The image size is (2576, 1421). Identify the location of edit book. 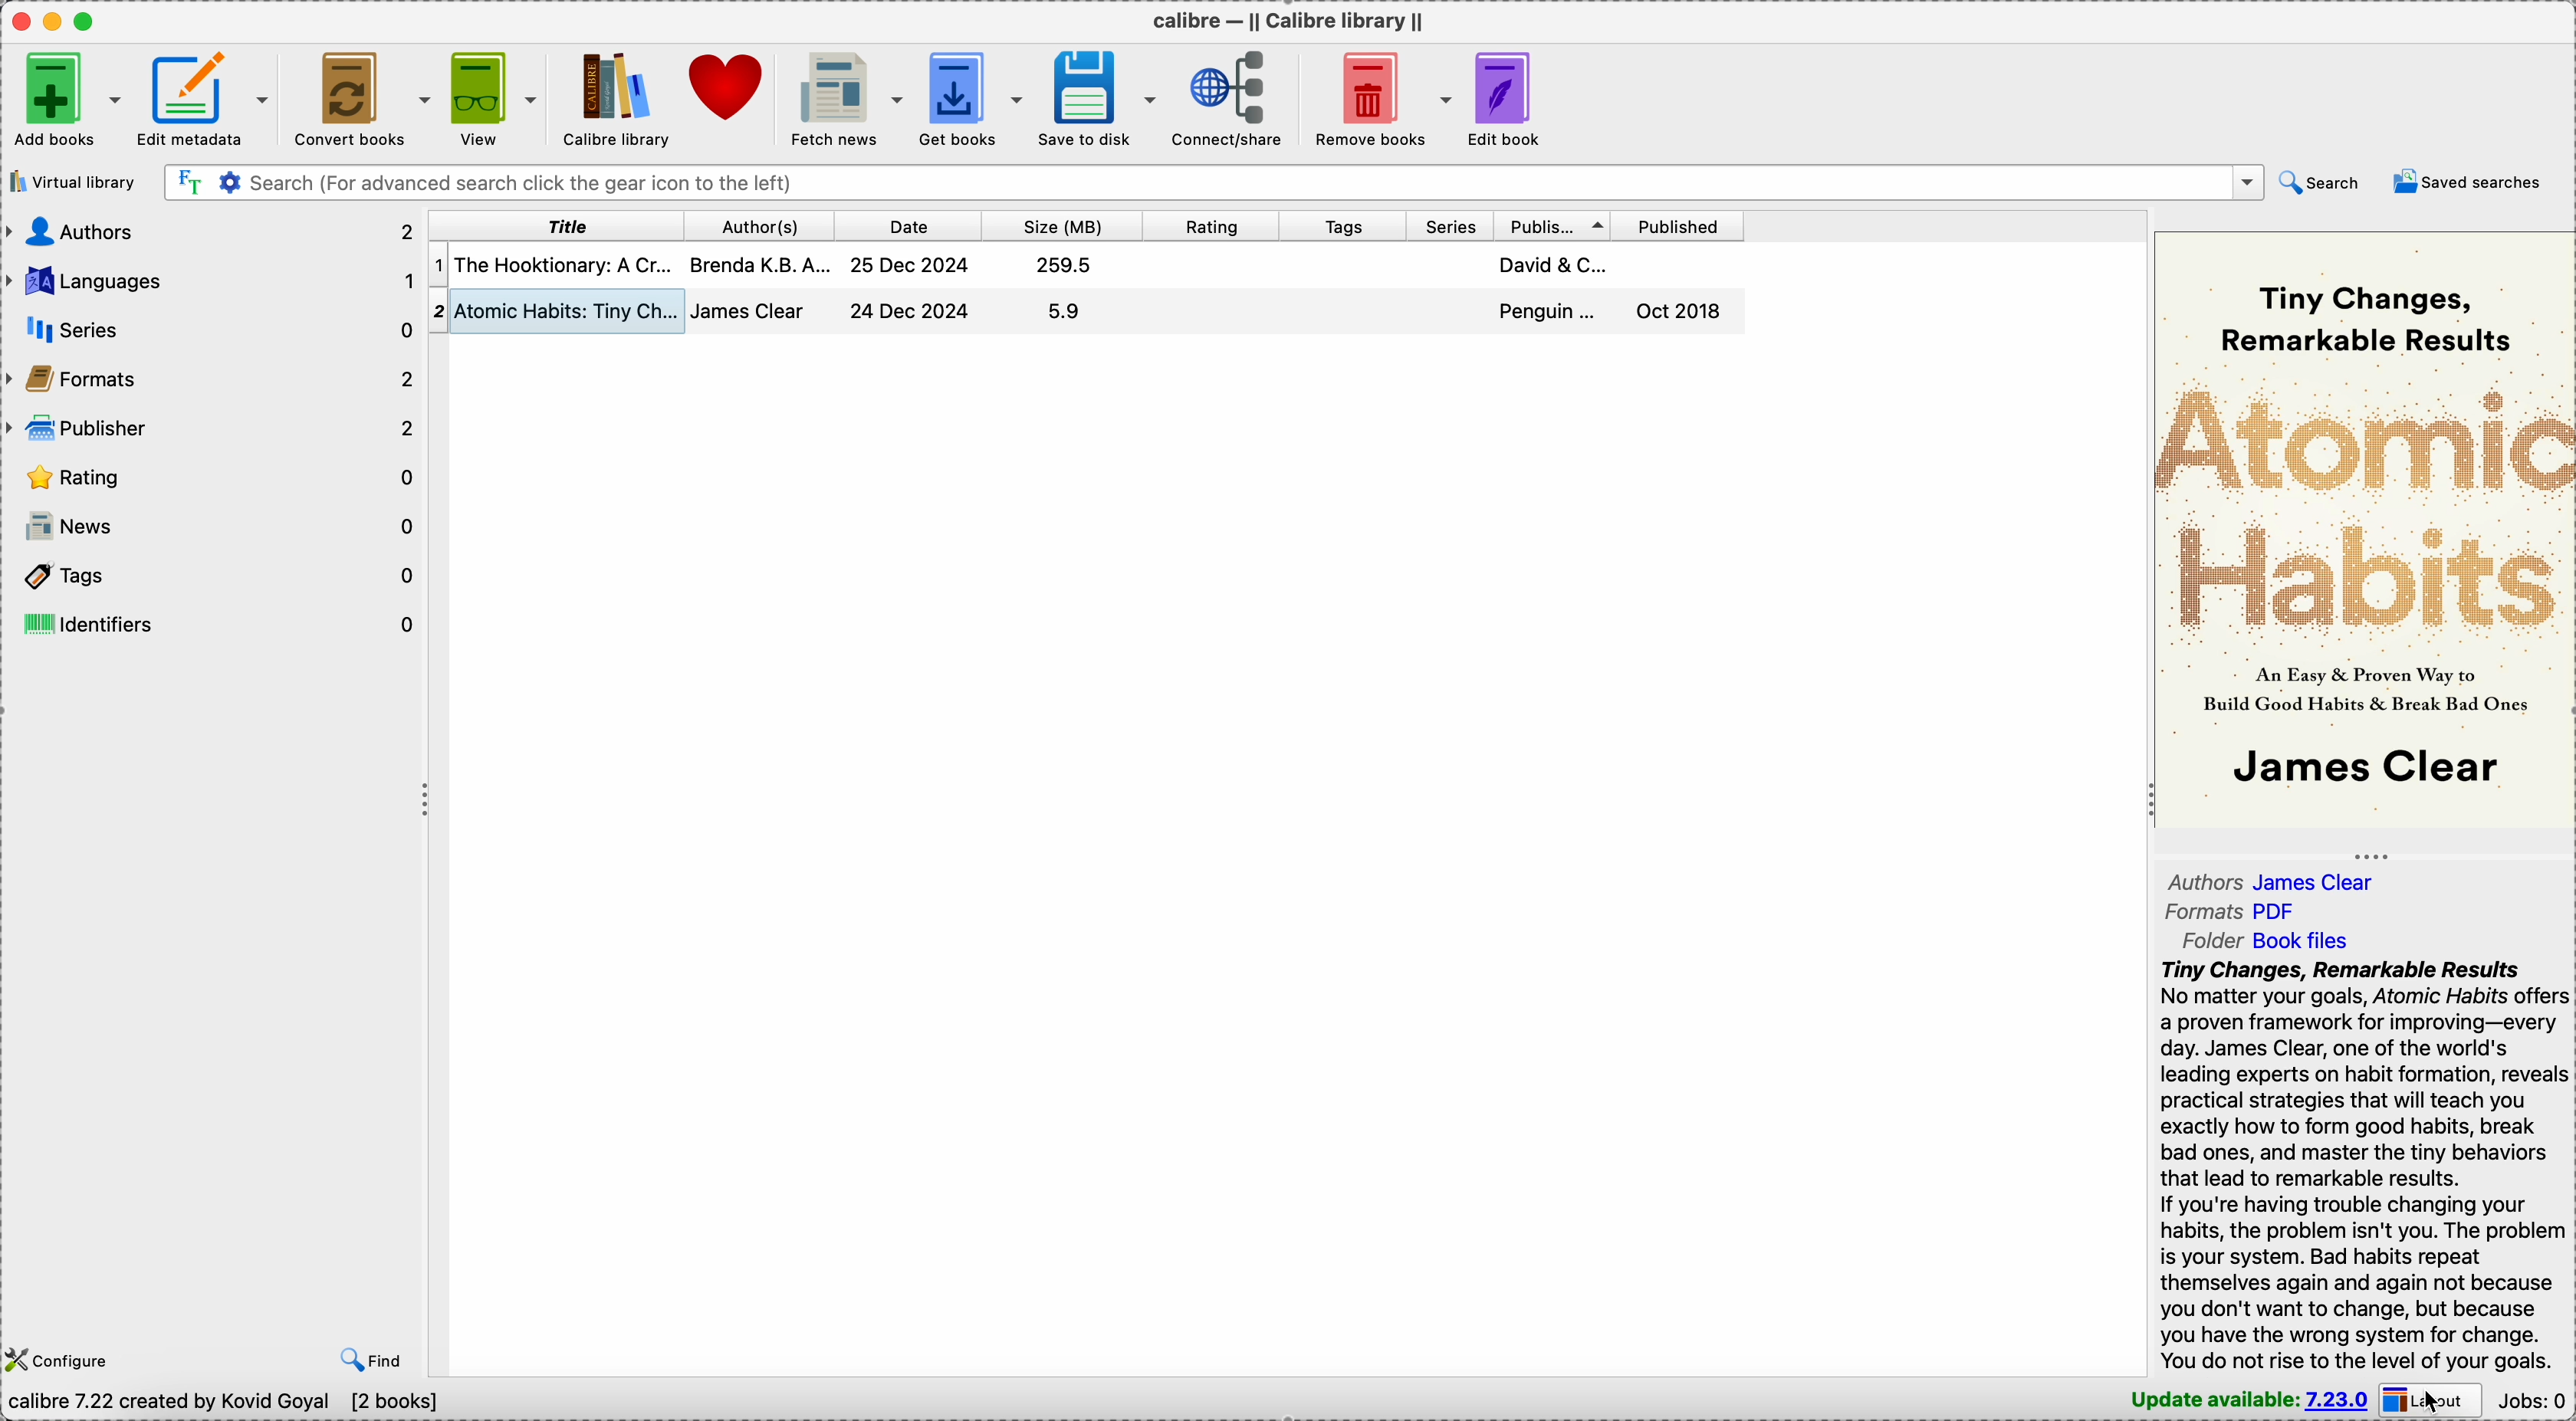
(1514, 97).